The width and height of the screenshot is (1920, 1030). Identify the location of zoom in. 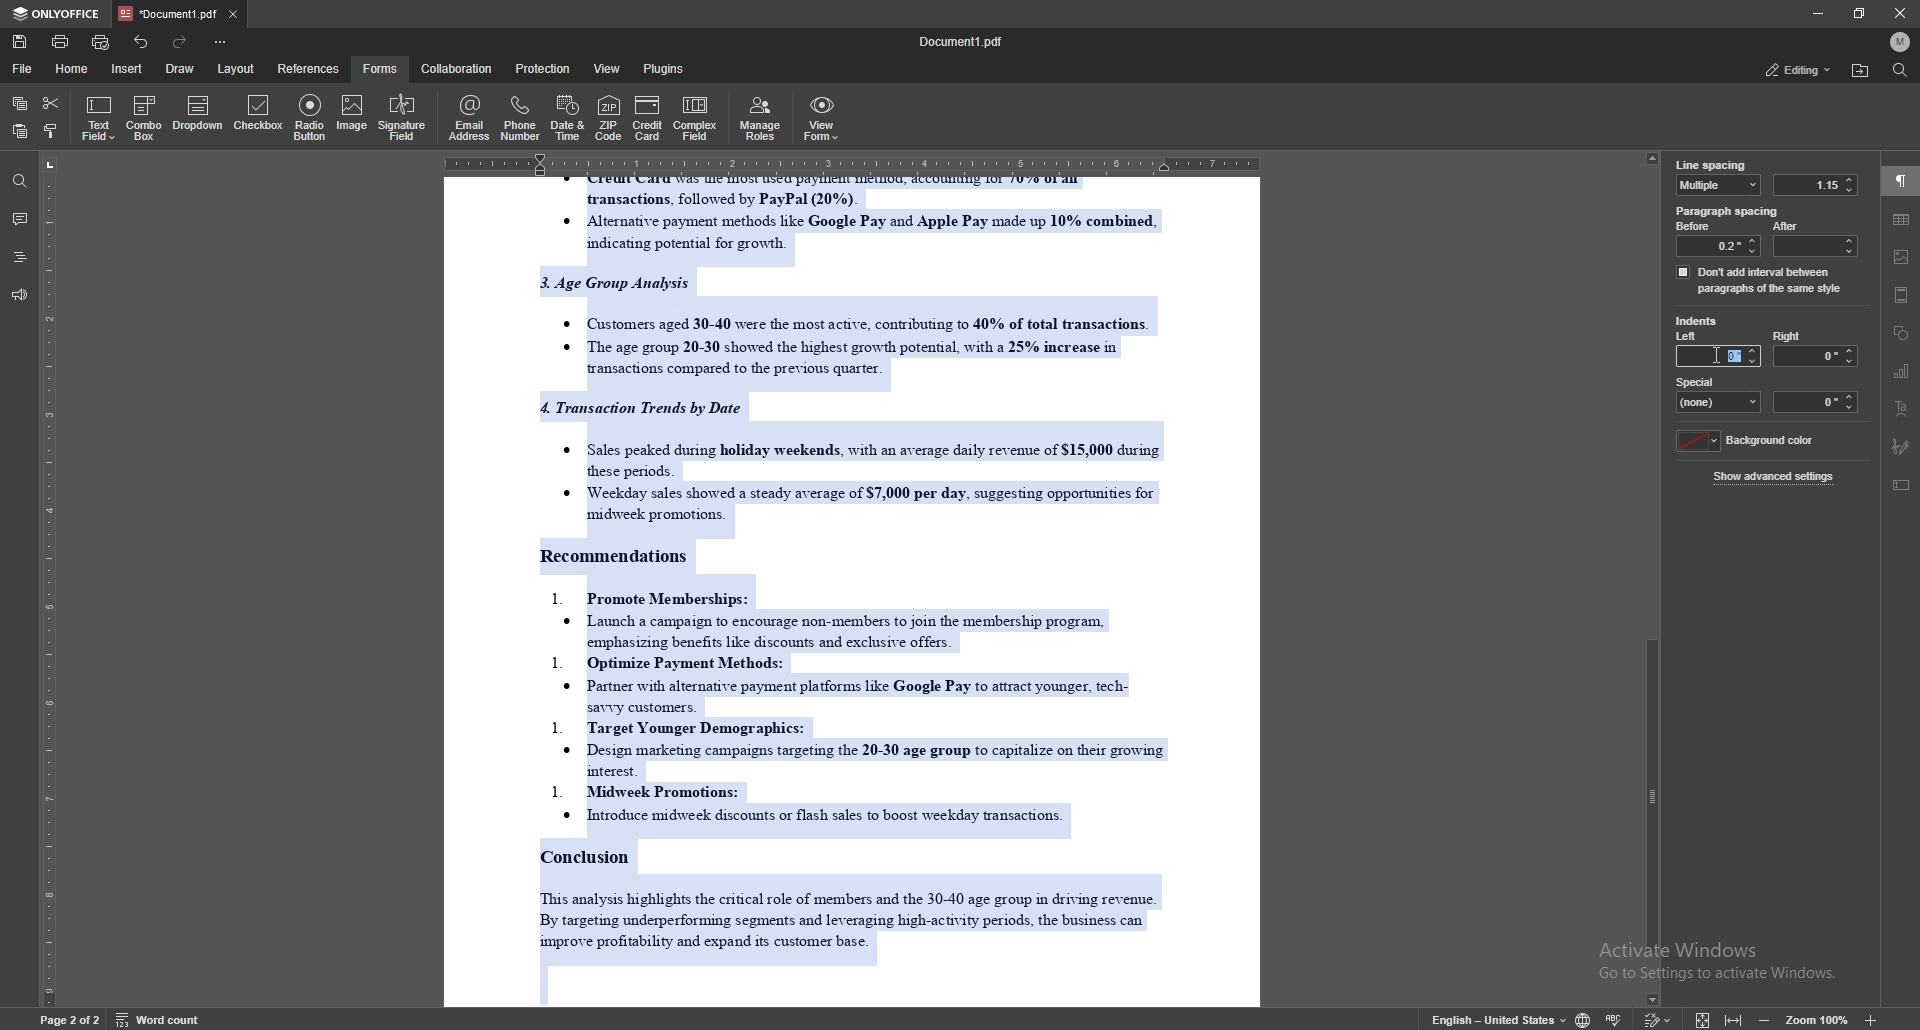
(1869, 1020).